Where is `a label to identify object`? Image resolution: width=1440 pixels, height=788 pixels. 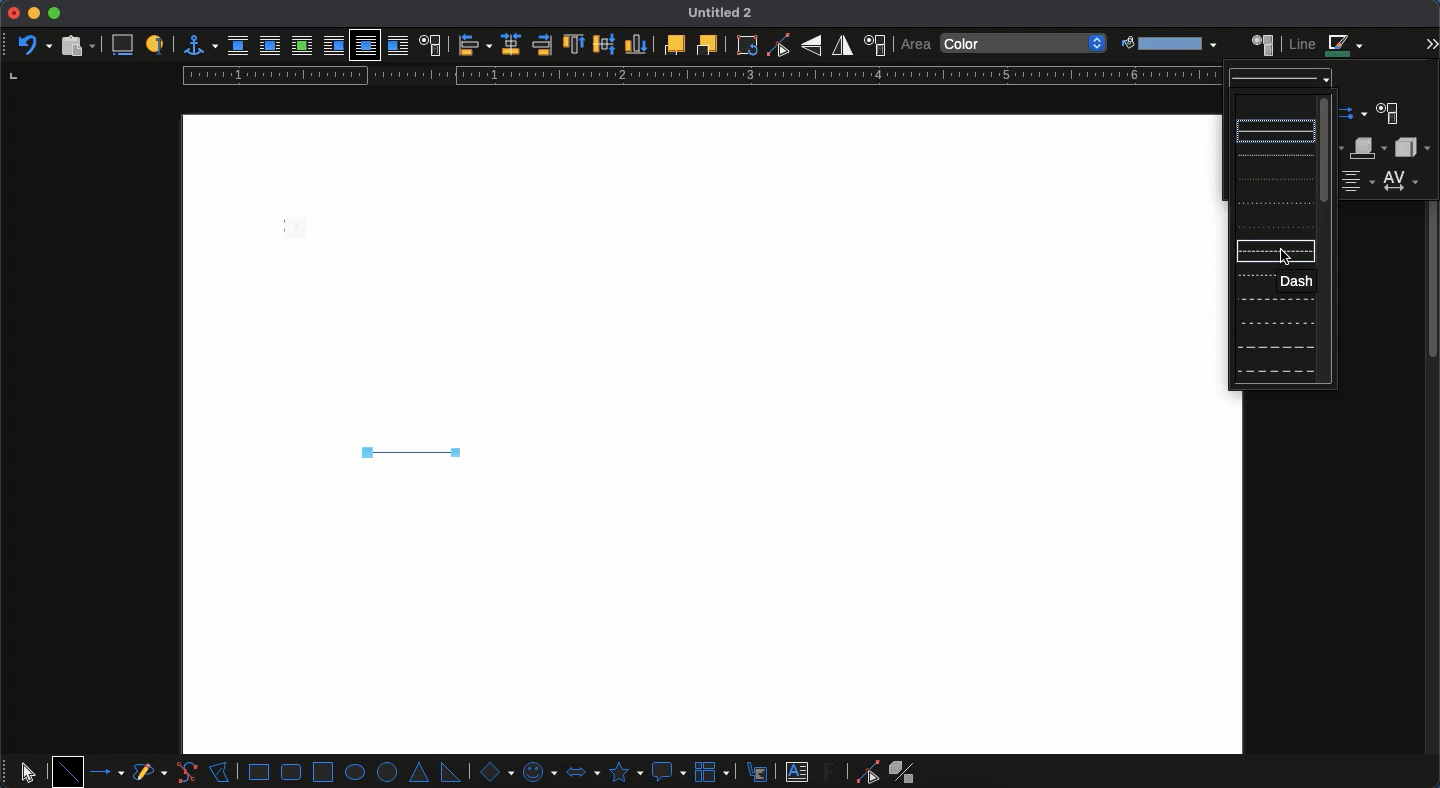
a label to identify object is located at coordinates (155, 46).